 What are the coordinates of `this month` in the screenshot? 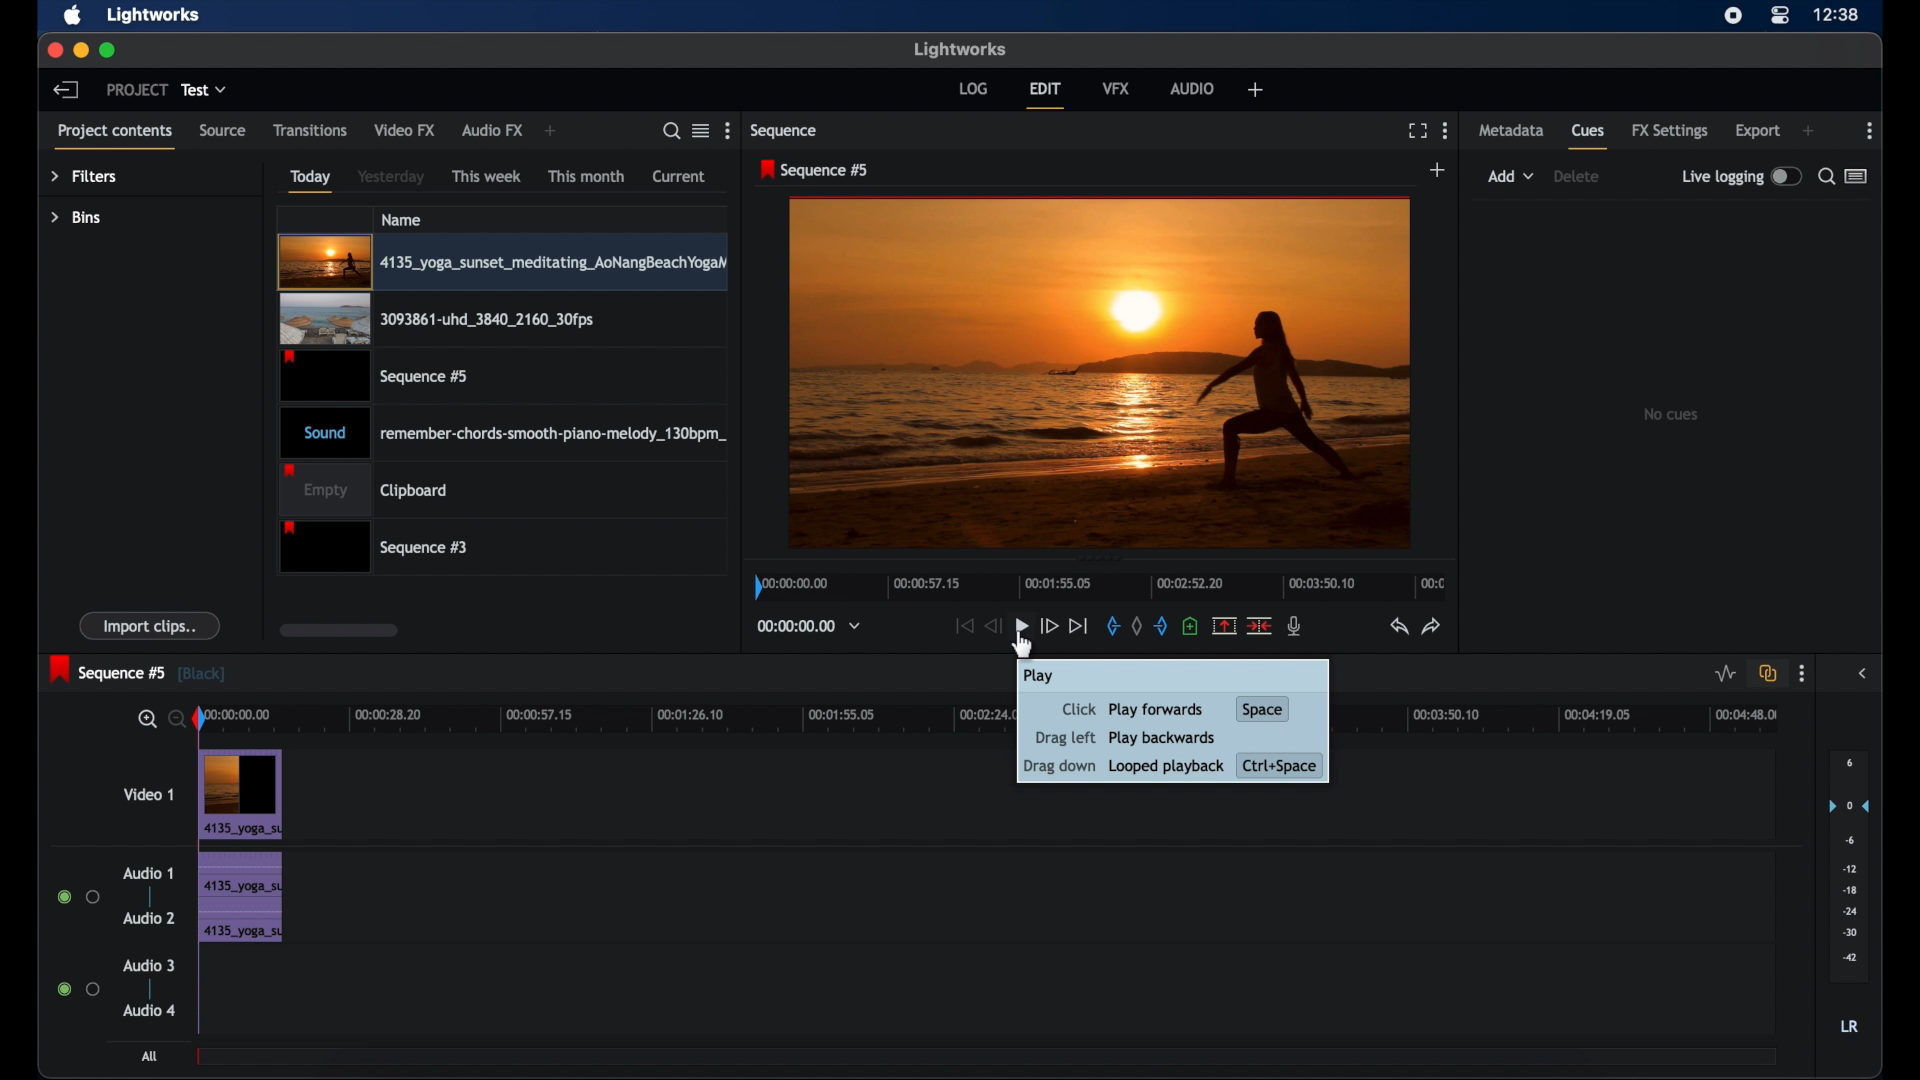 It's located at (586, 175).